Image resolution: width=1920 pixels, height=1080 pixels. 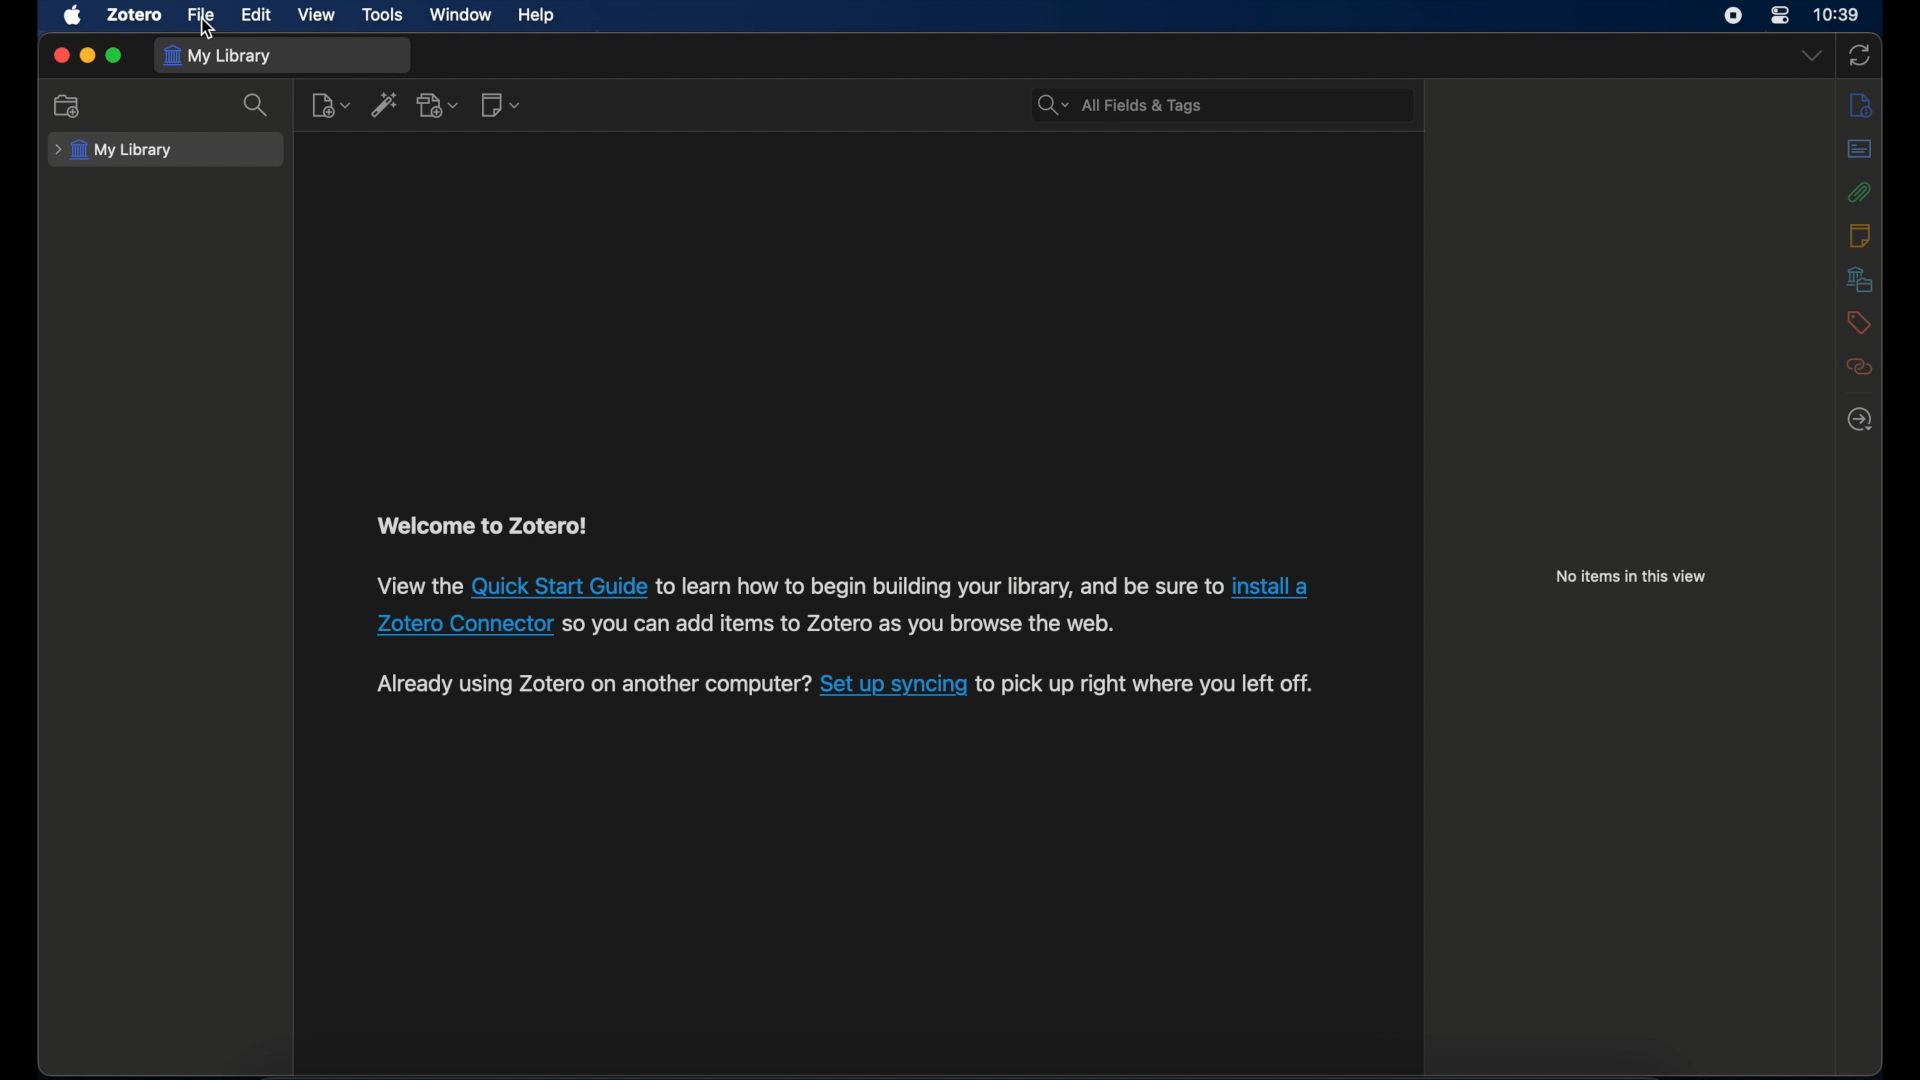 What do you see at coordinates (136, 14) in the screenshot?
I see `zotero` at bounding box center [136, 14].